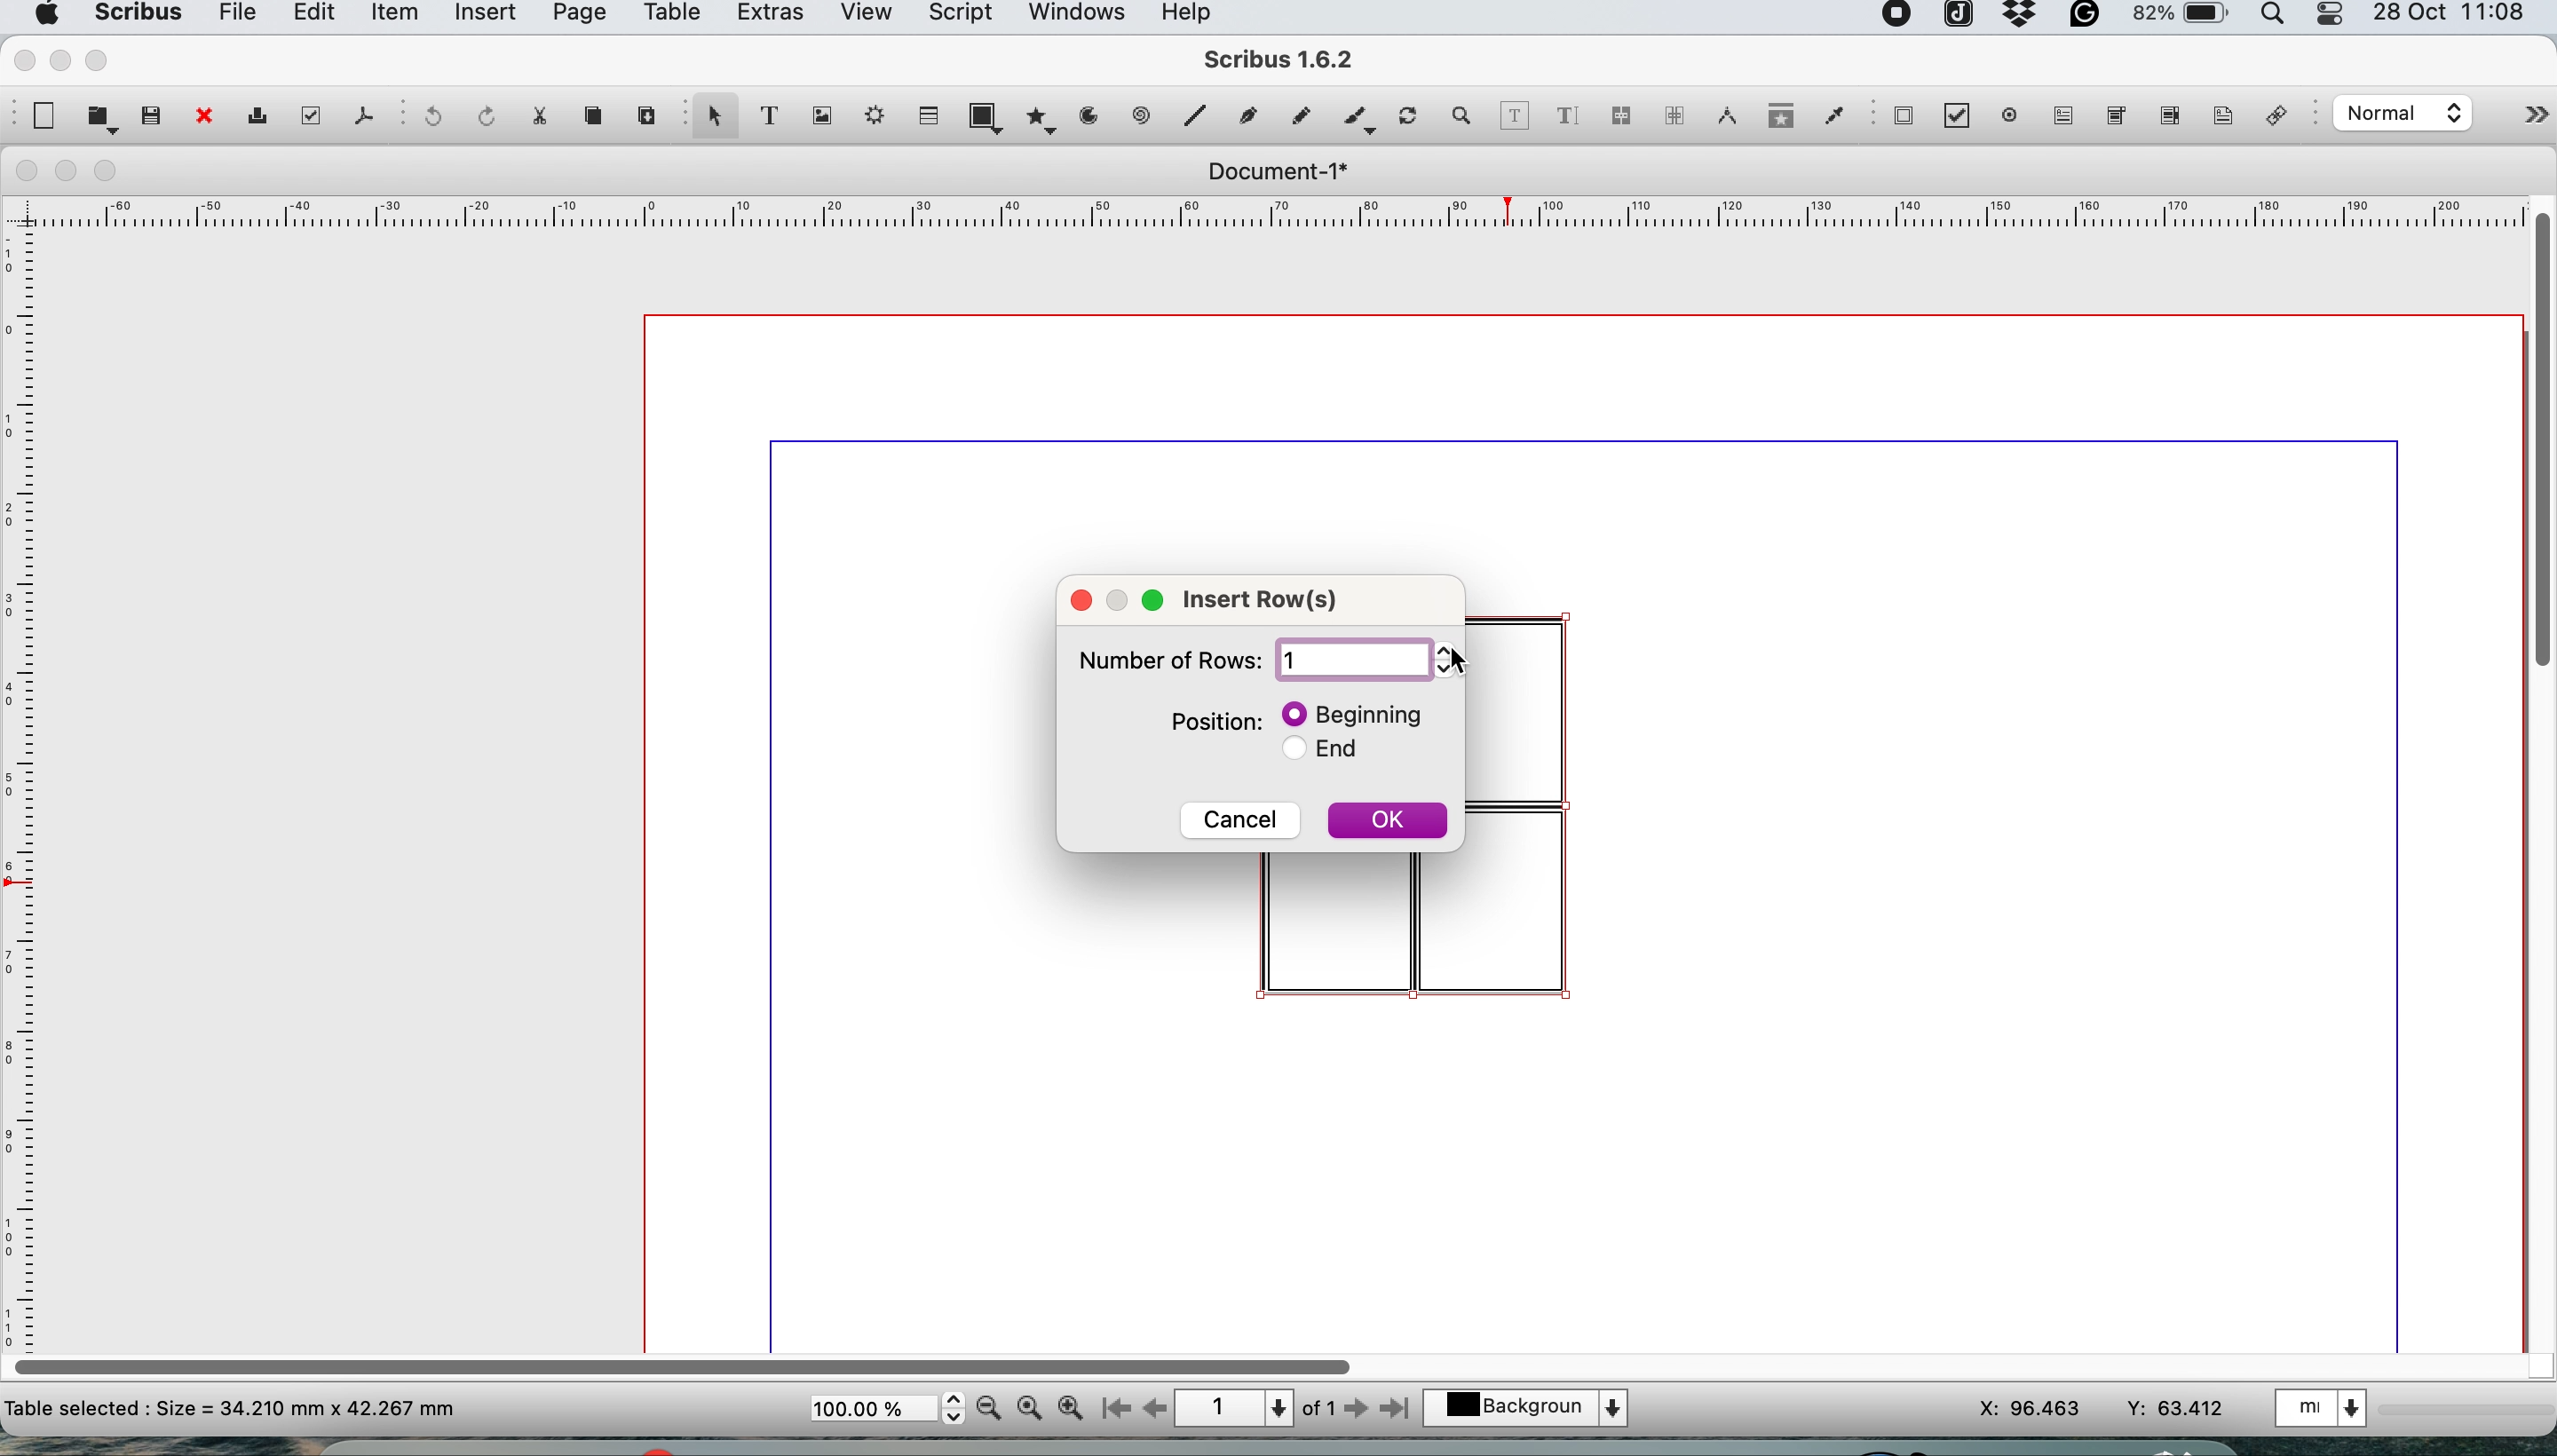 The width and height of the screenshot is (2557, 1456). I want to click on print, so click(255, 119).